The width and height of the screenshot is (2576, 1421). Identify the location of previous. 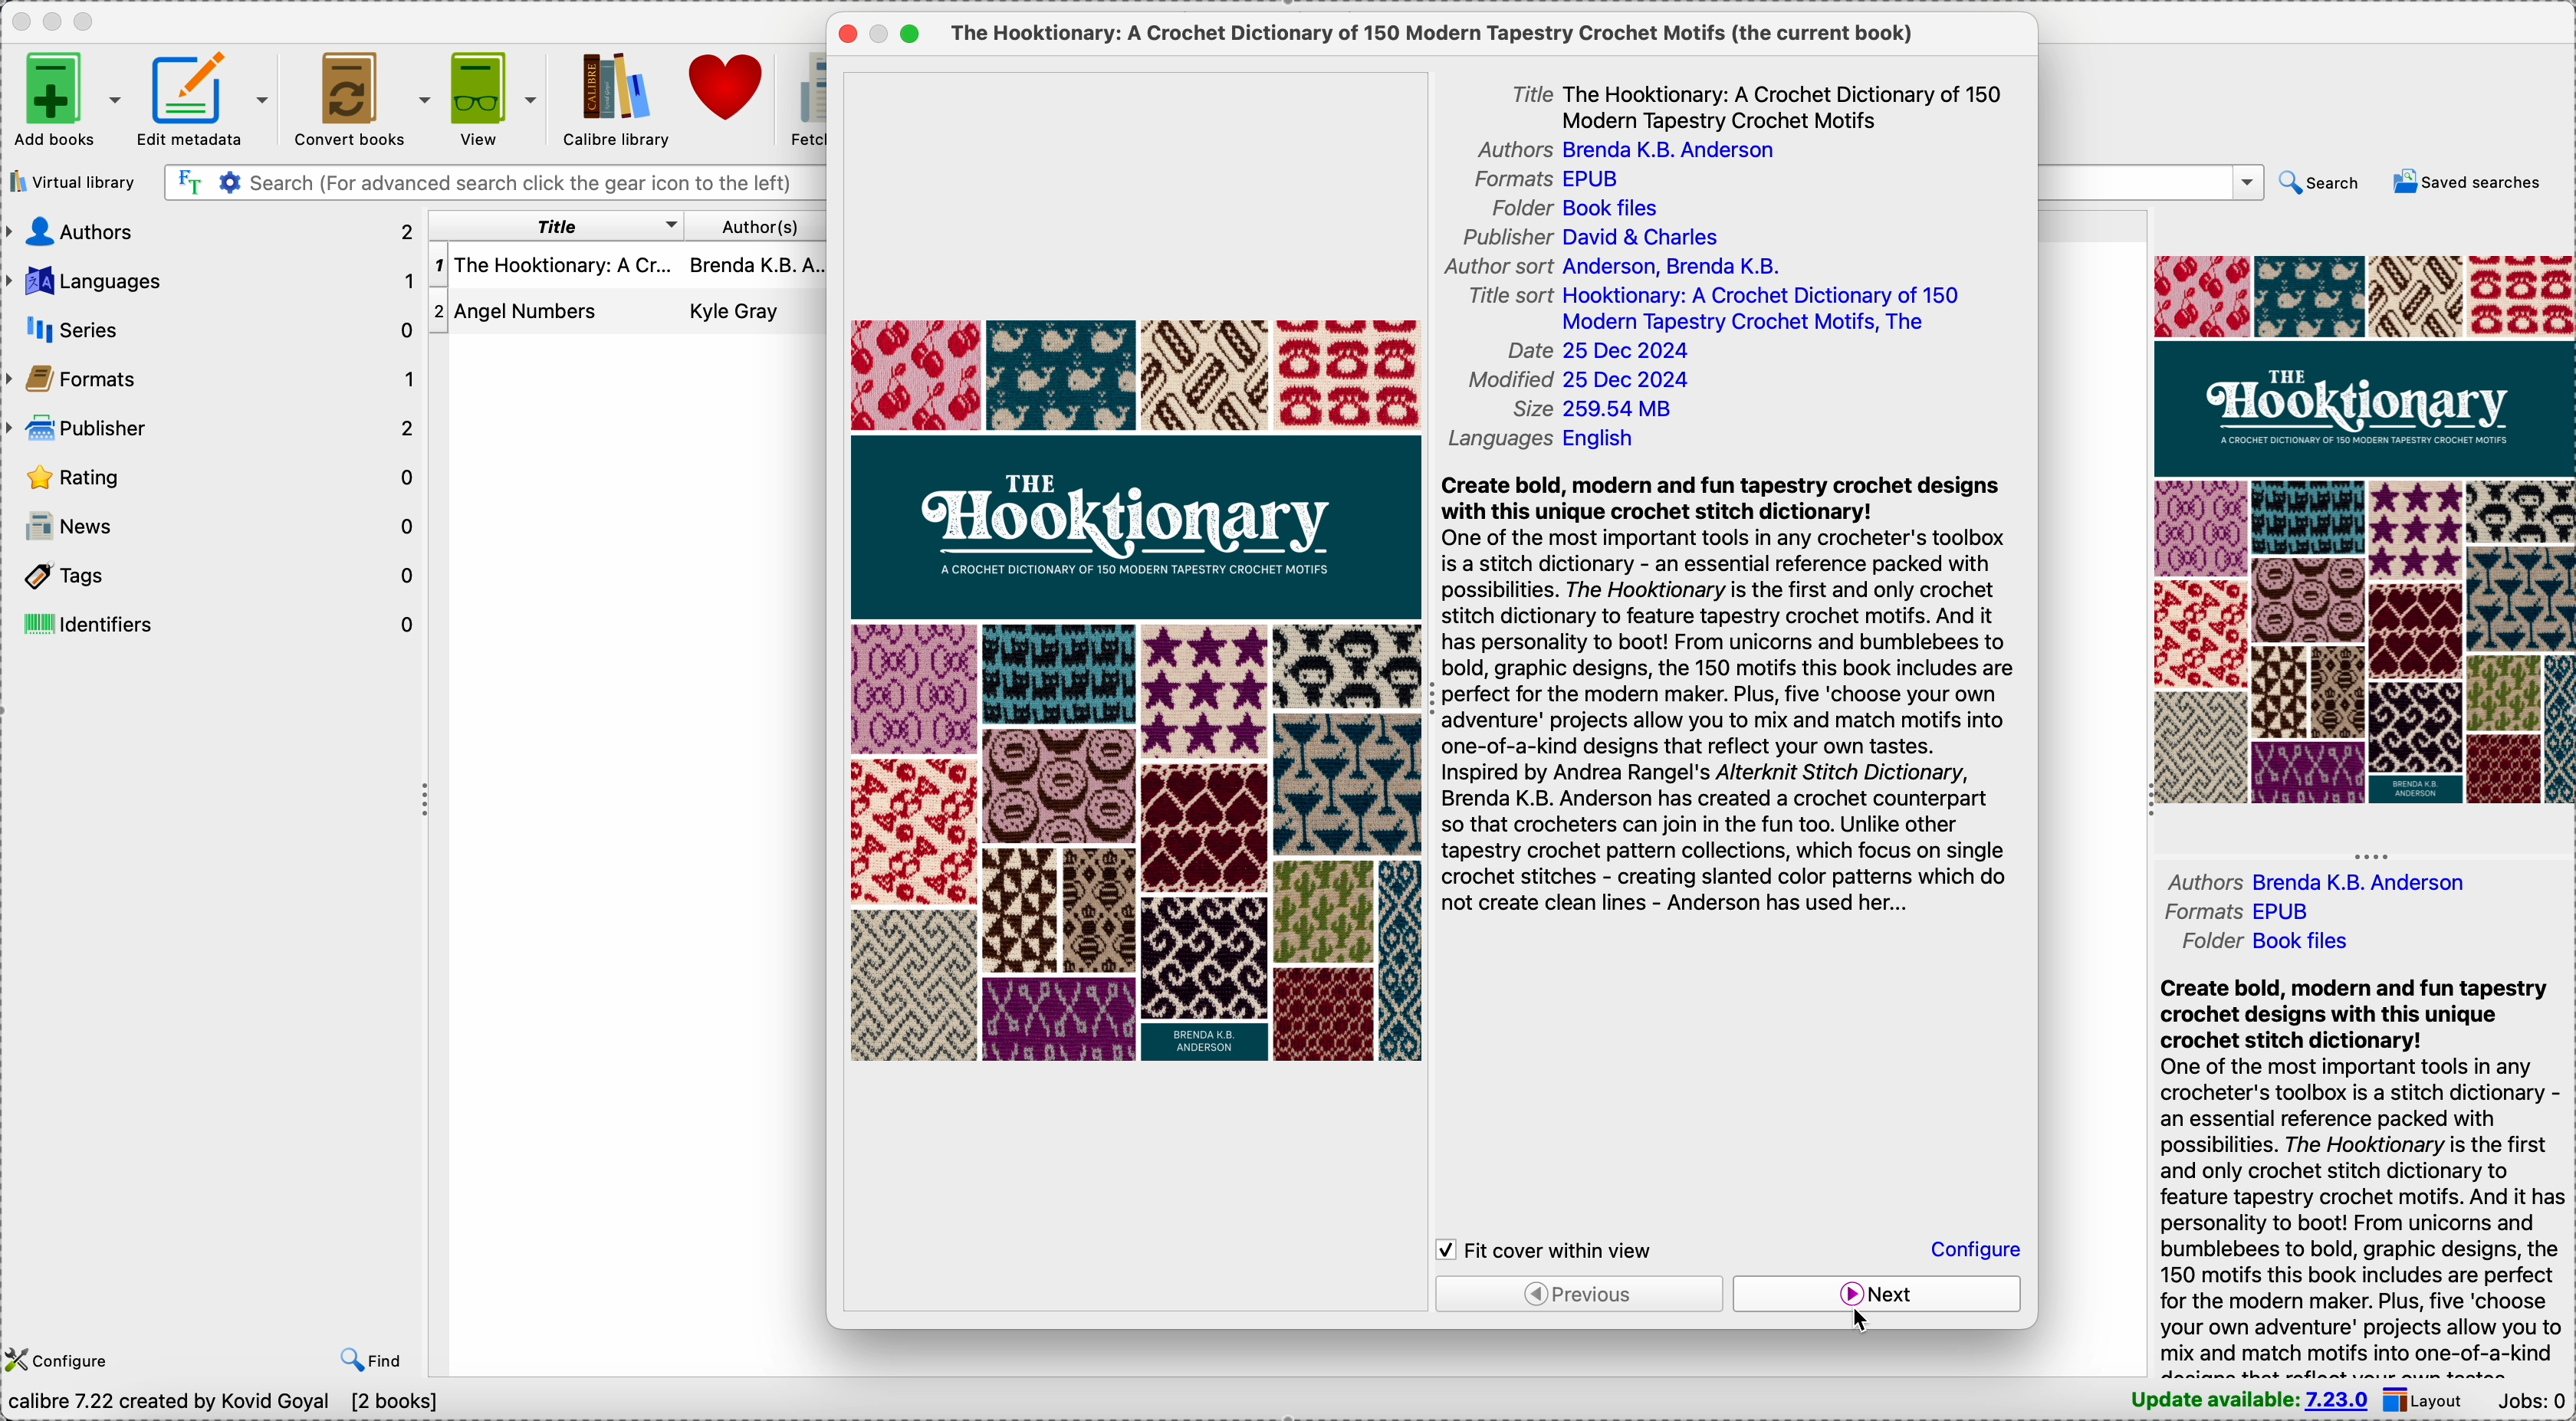
(1578, 1294).